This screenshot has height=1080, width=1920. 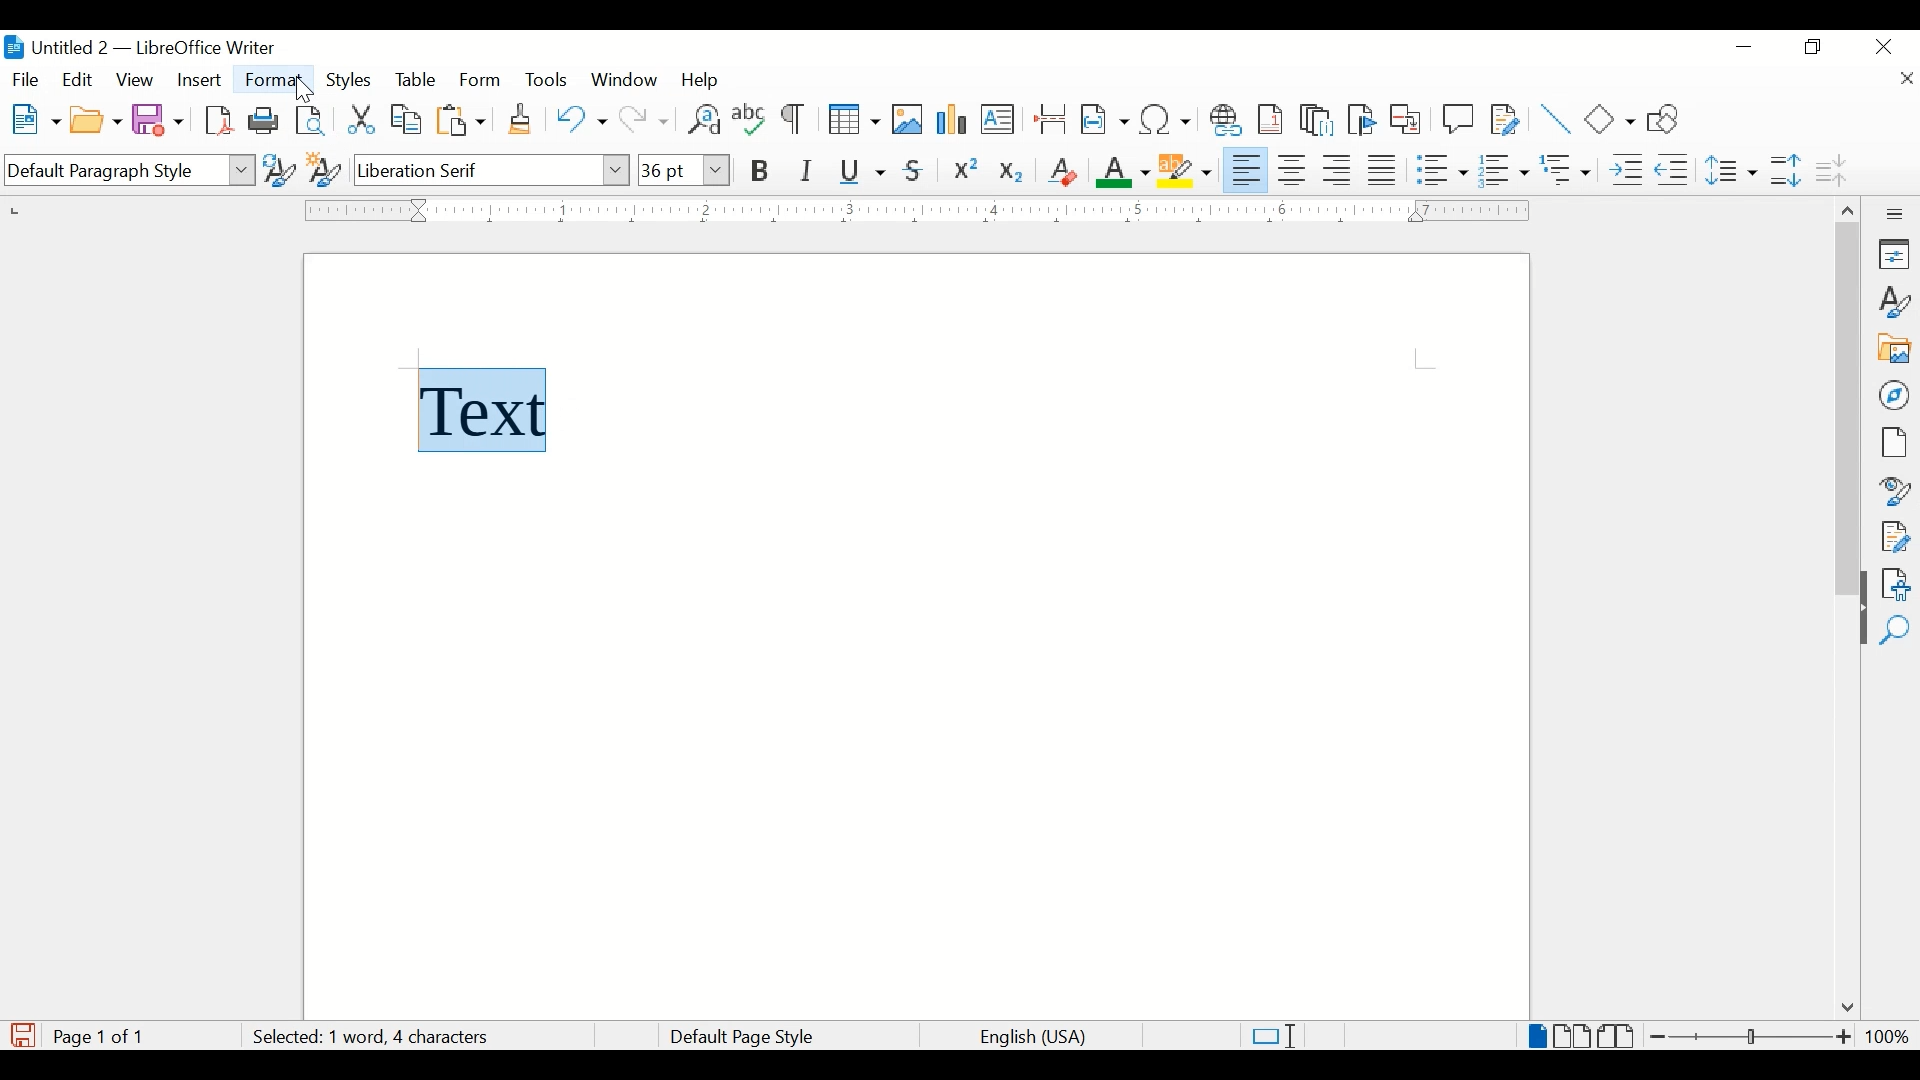 What do you see at coordinates (1626, 170) in the screenshot?
I see `increase indent` at bounding box center [1626, 170].